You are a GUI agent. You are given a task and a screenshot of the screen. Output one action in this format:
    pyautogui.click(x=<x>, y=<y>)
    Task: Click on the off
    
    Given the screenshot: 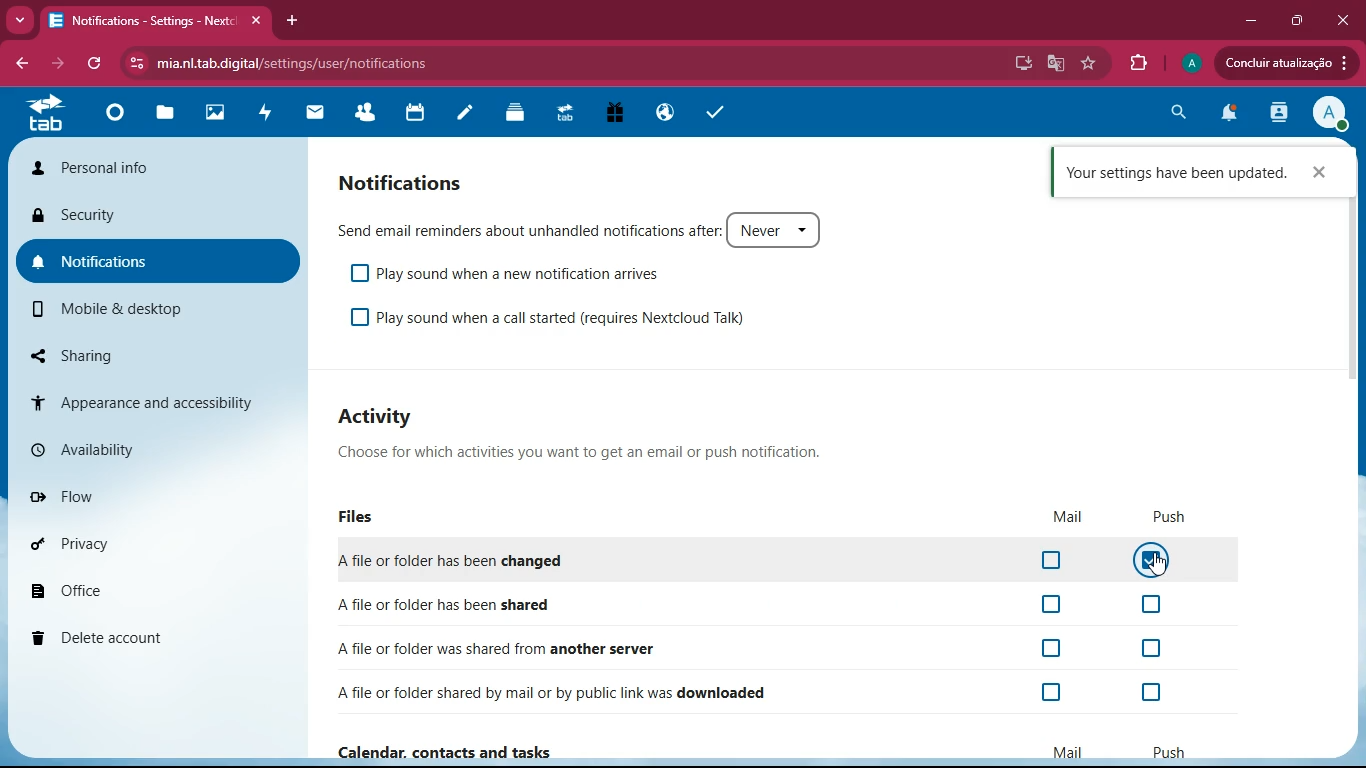 What is the action you would take?
    pyautogui.click(x=1054, y=649)
    